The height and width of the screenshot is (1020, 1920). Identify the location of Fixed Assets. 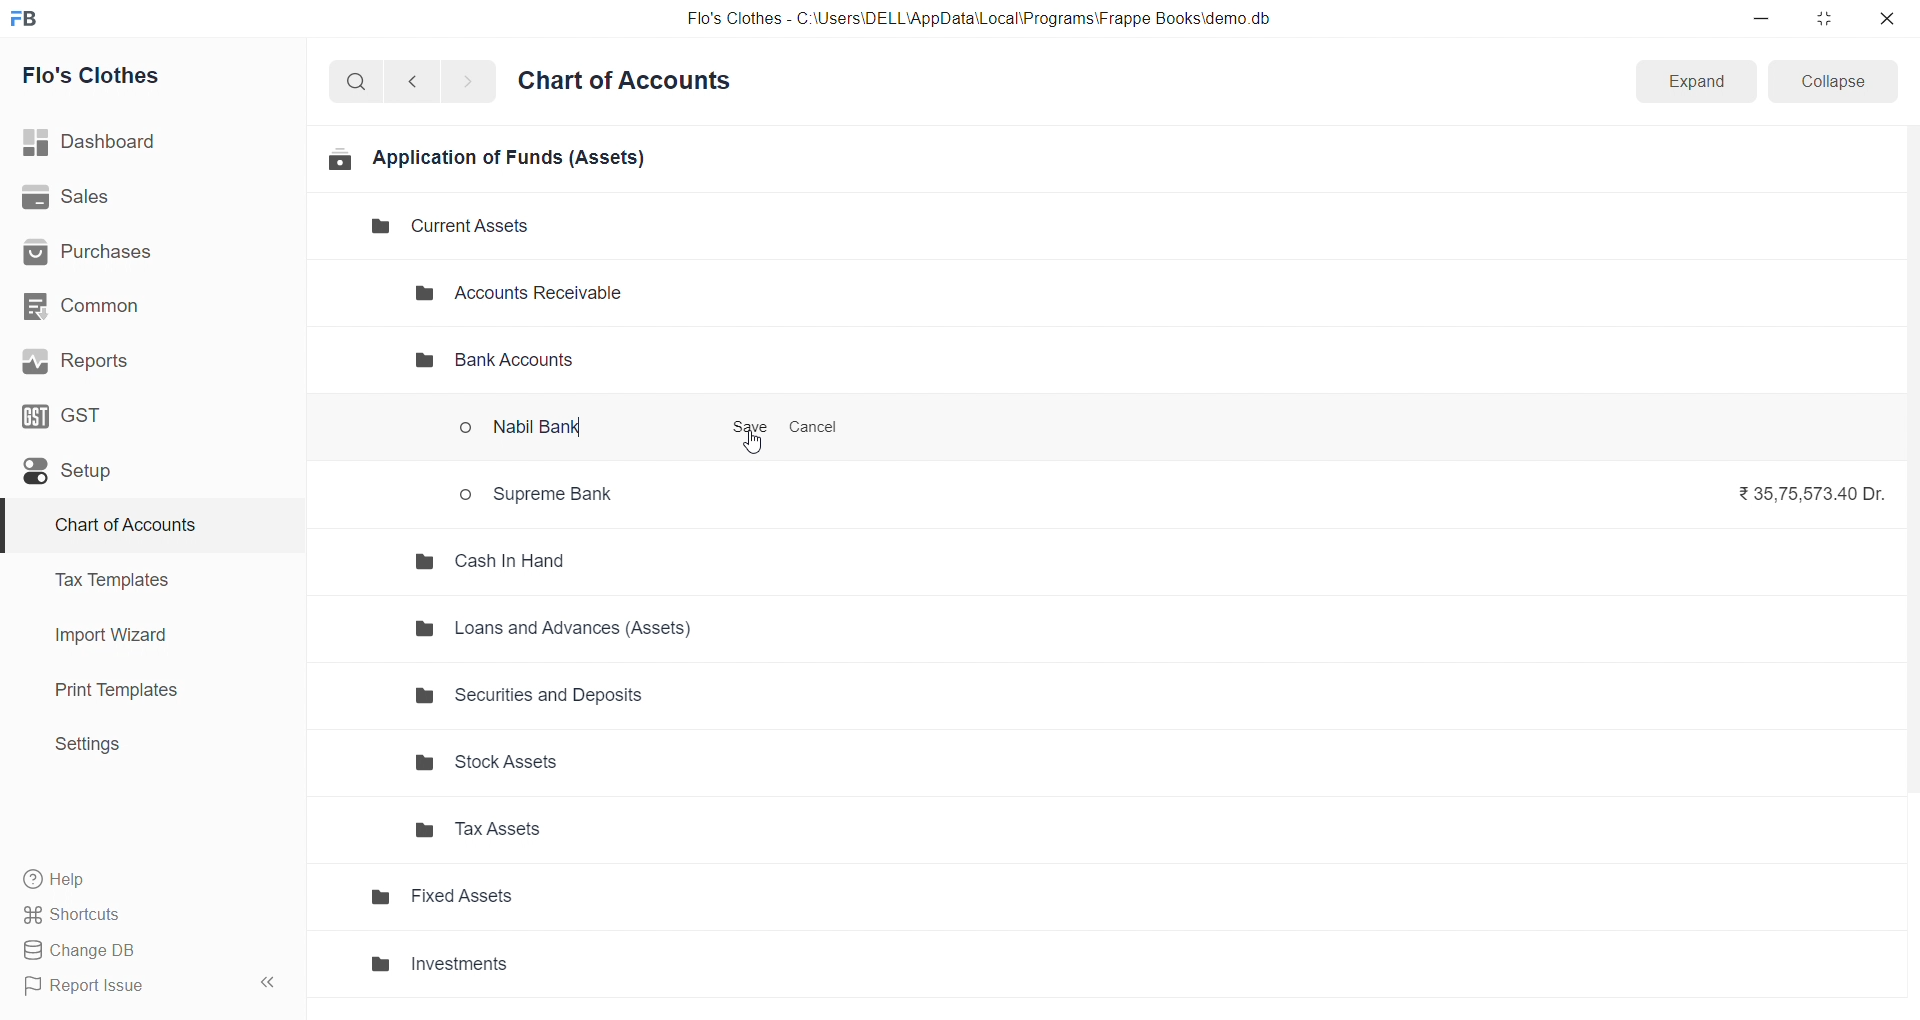
(544, 903).